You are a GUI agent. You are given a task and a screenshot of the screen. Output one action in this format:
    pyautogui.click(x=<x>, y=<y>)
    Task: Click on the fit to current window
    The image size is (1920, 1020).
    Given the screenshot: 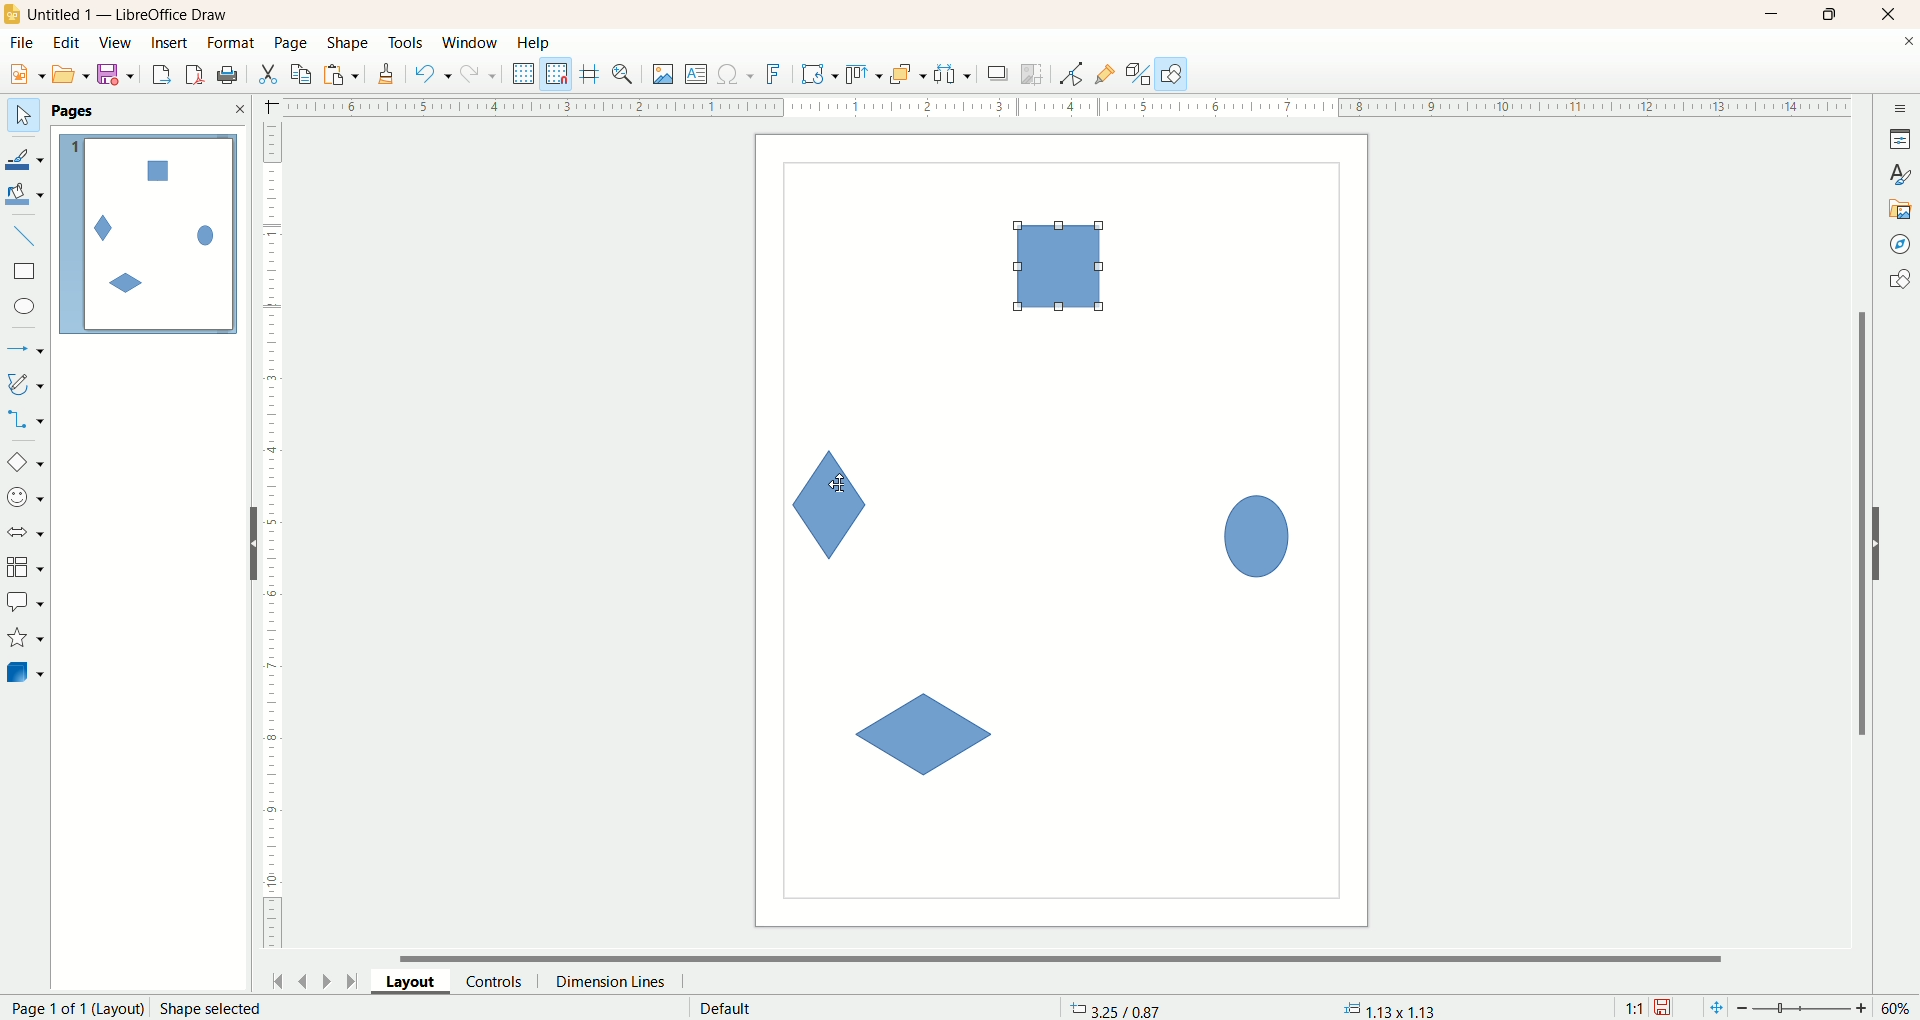 What is the action you would take?
    pyautogui.click(x=1714, y=1008)
    